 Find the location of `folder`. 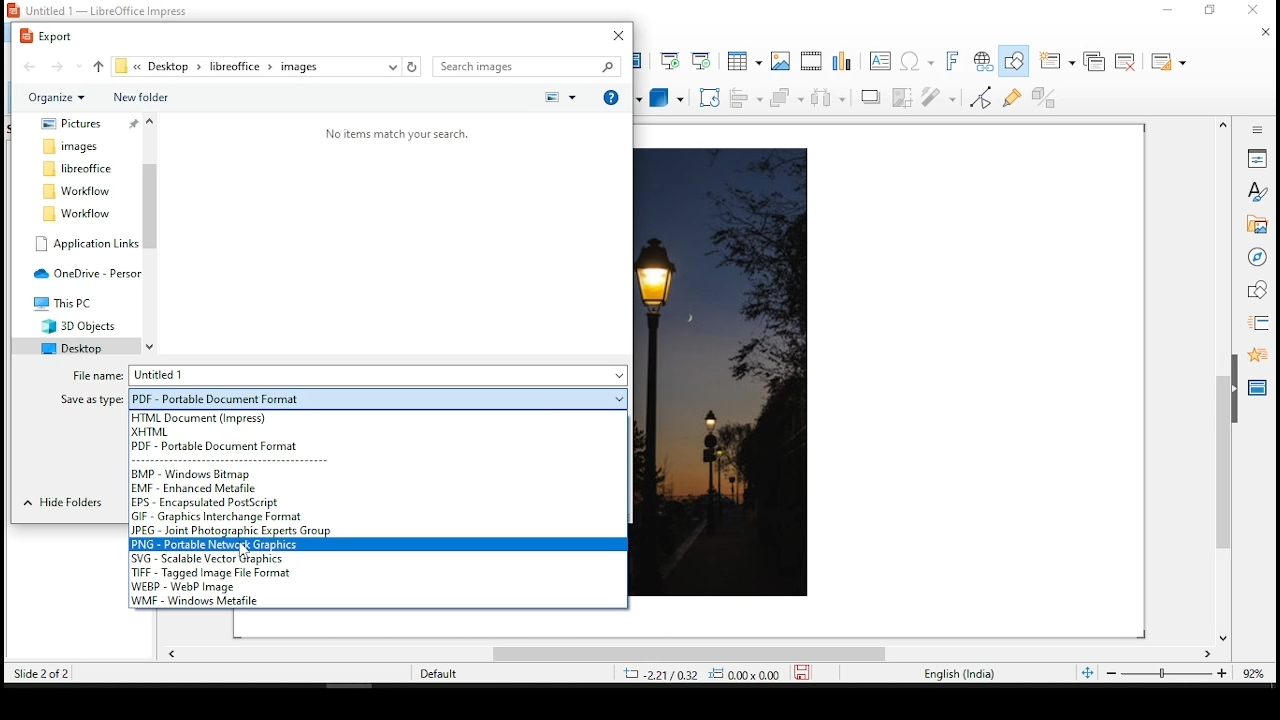

folder is located at coordinates (78, 324).